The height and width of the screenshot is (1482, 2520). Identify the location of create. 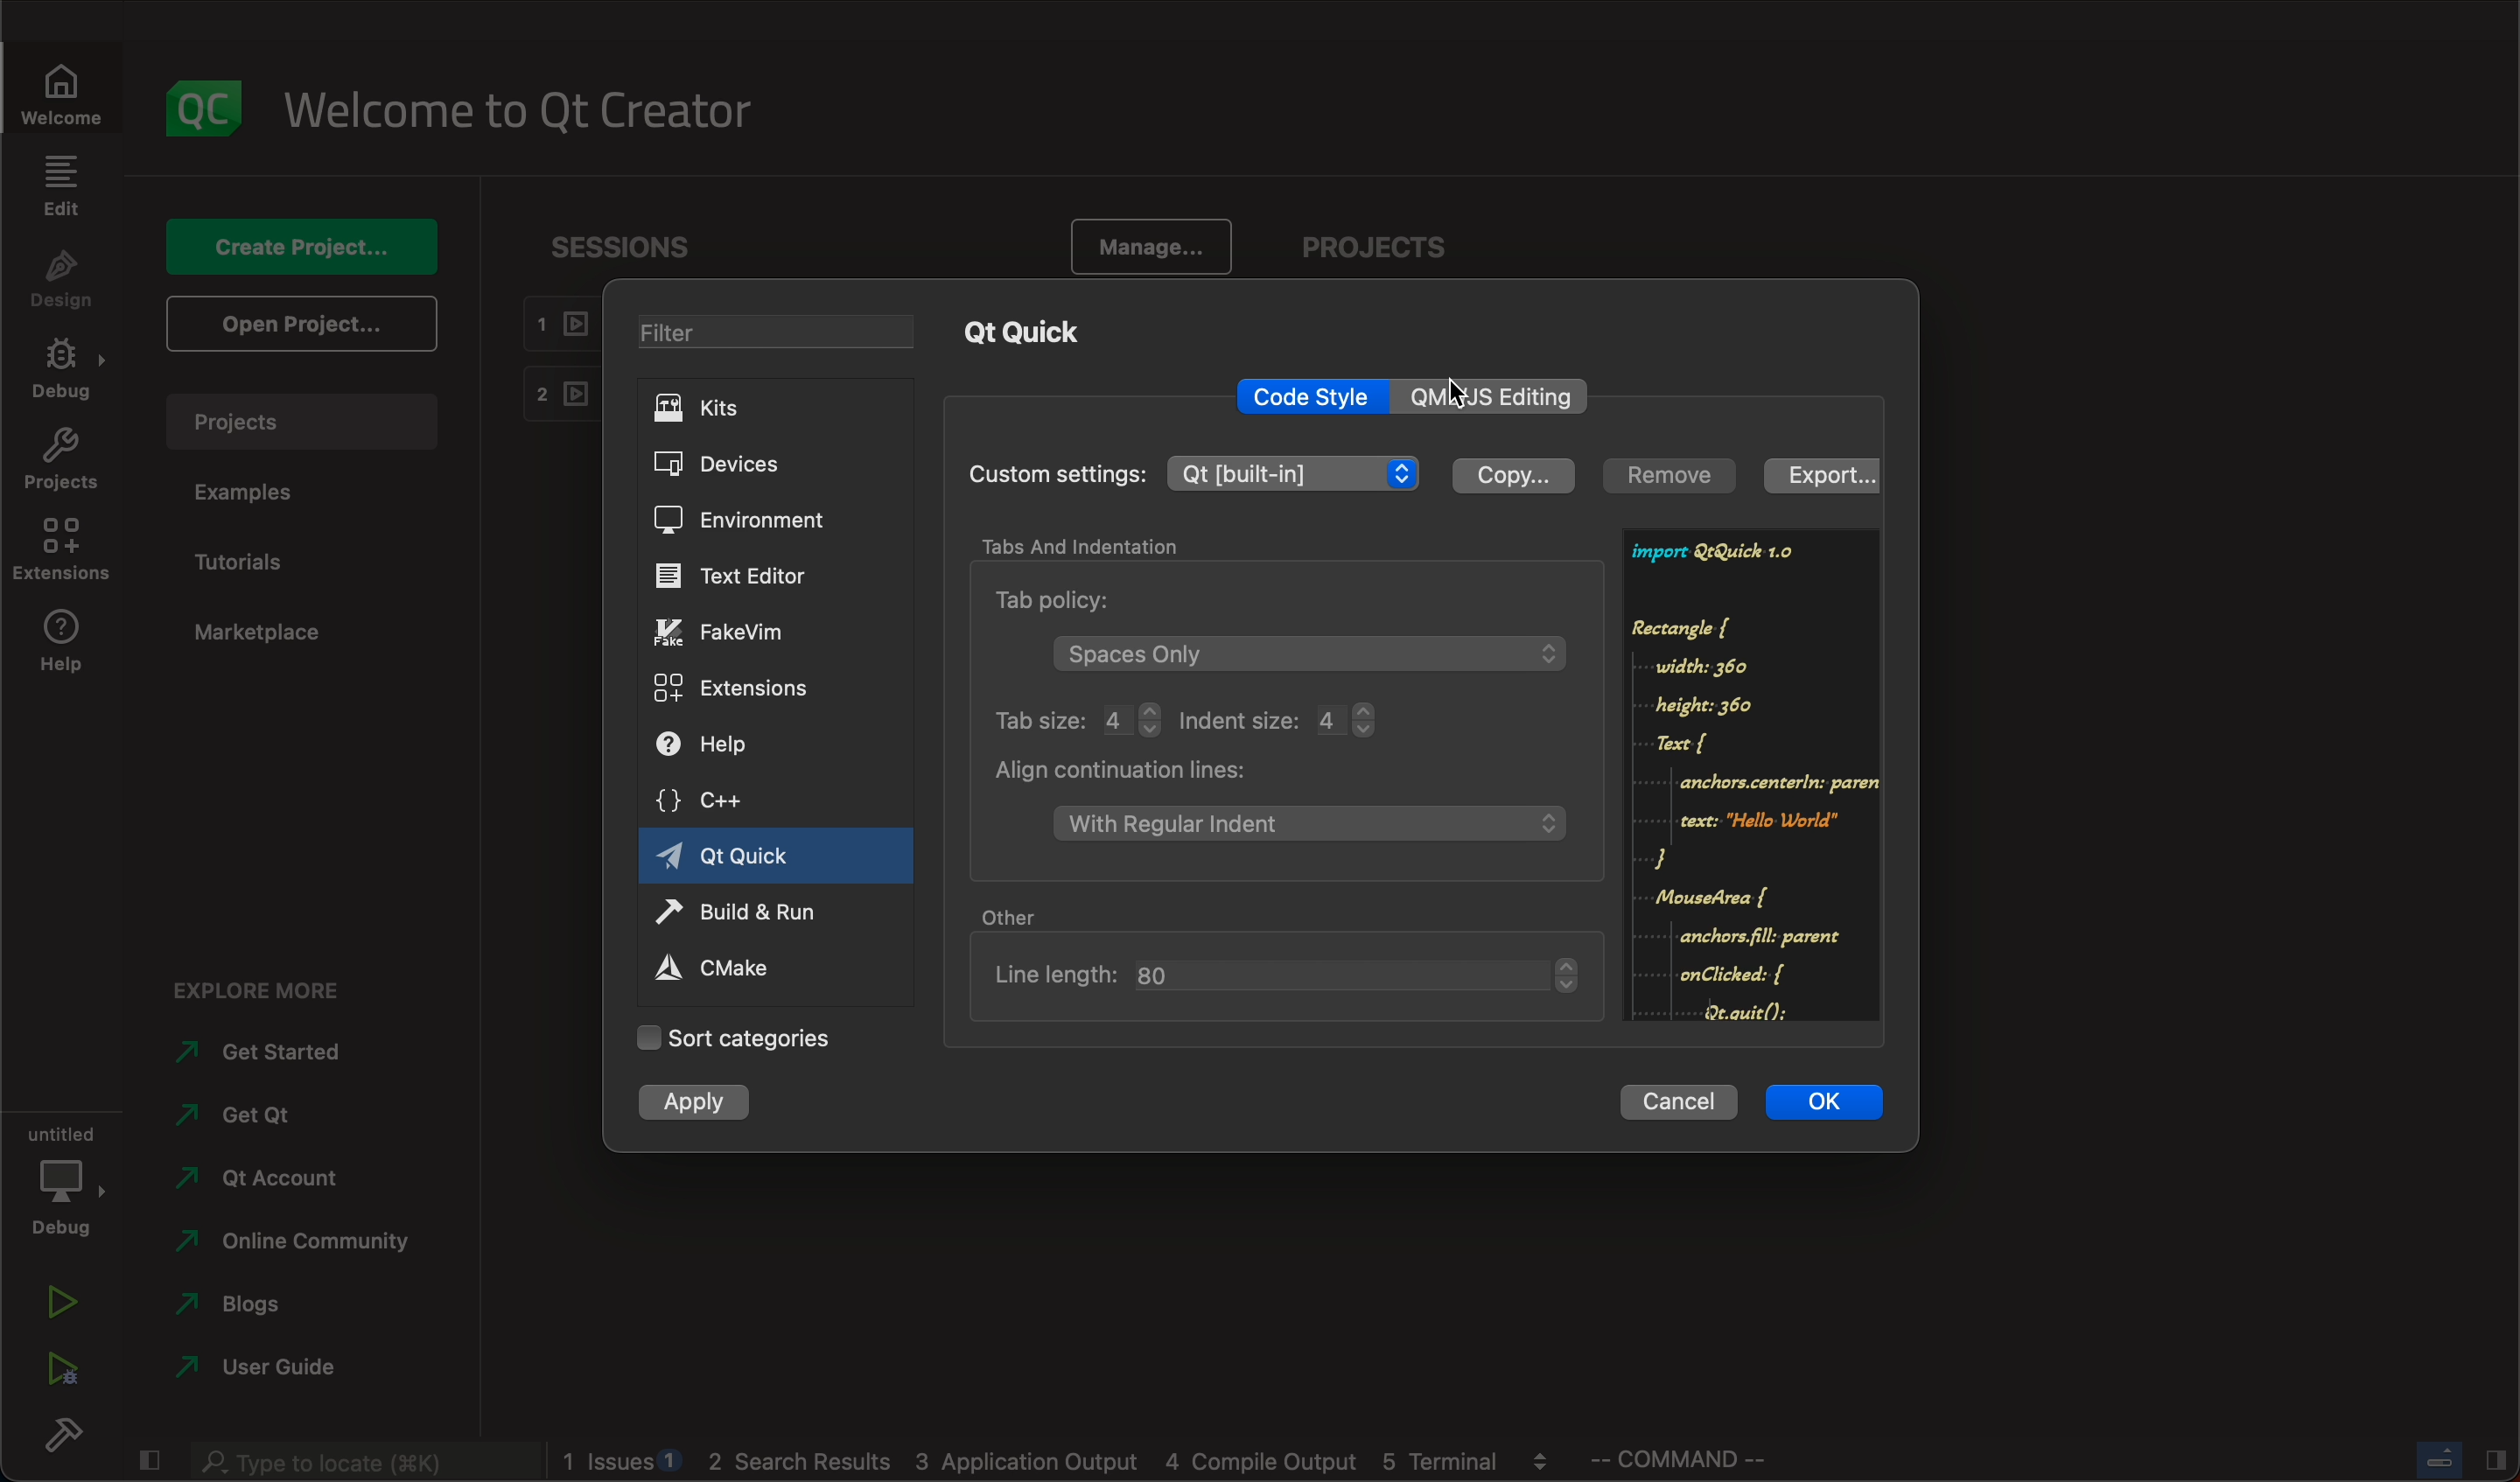
(304, 248).